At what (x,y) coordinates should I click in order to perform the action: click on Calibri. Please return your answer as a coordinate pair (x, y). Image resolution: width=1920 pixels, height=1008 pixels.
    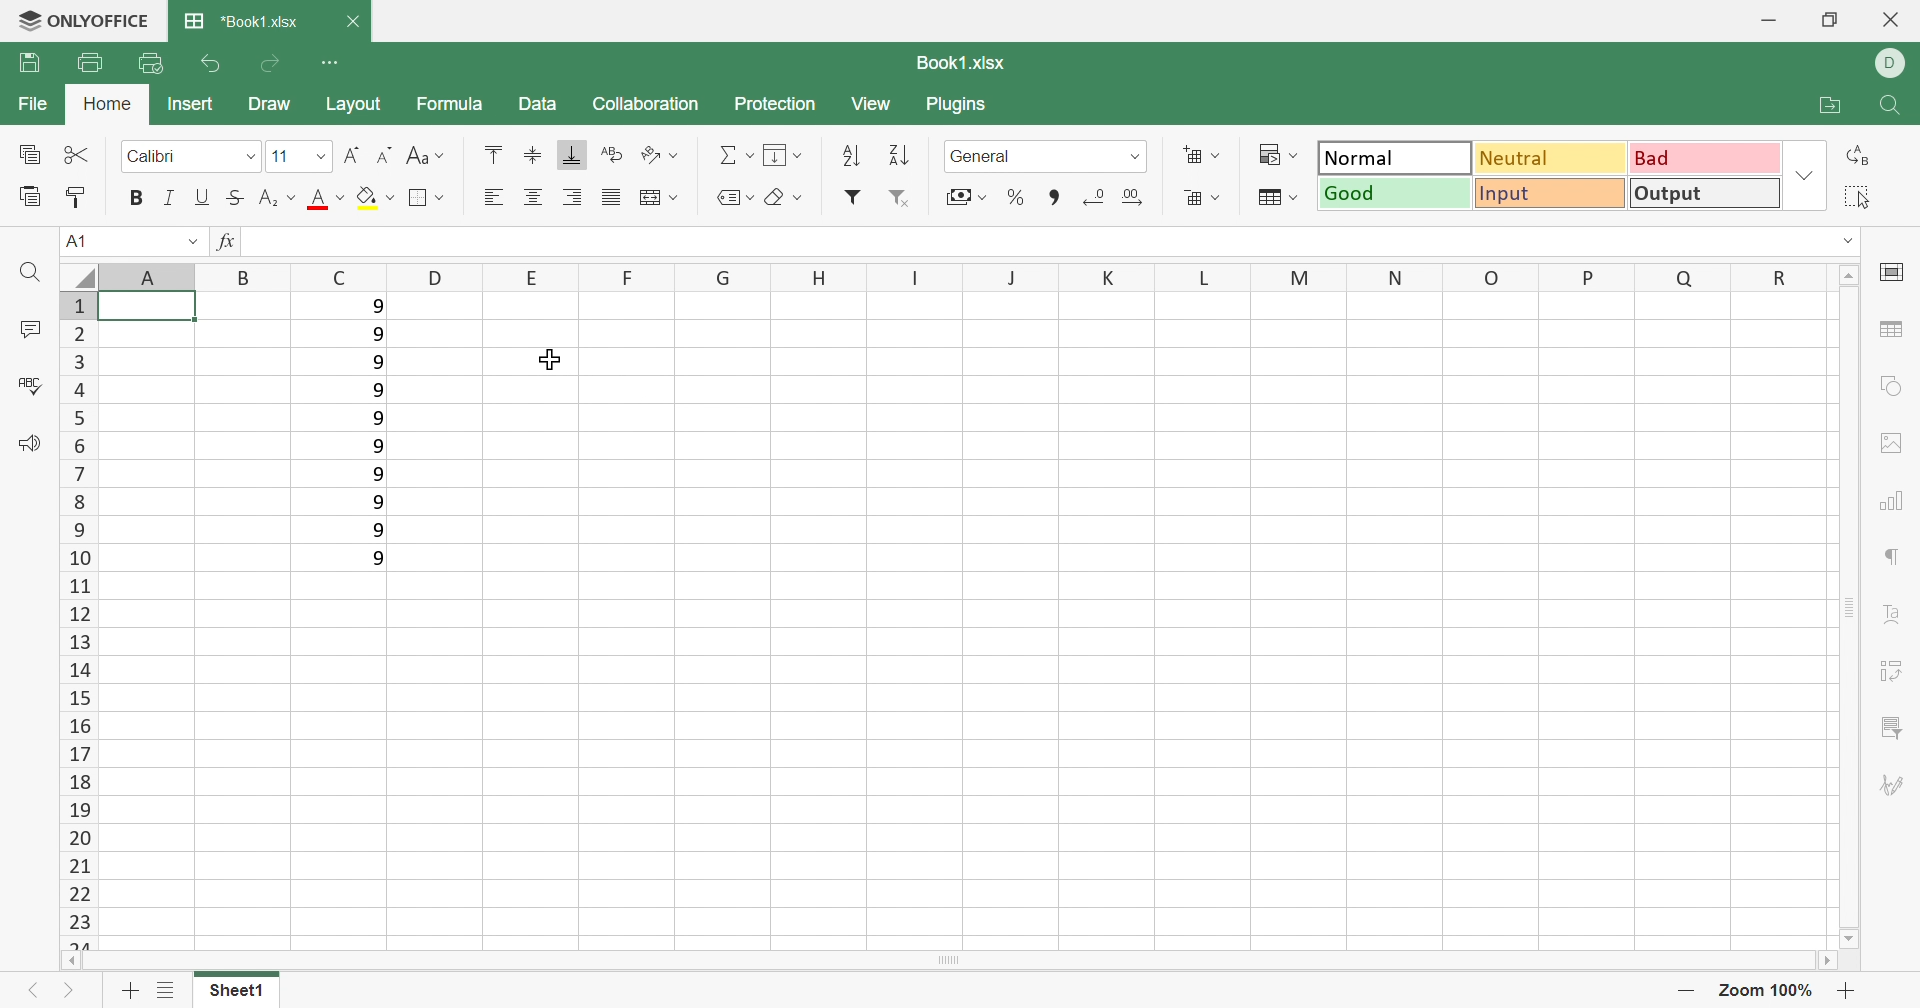
    Looking at the image, I should click on (157, 157).